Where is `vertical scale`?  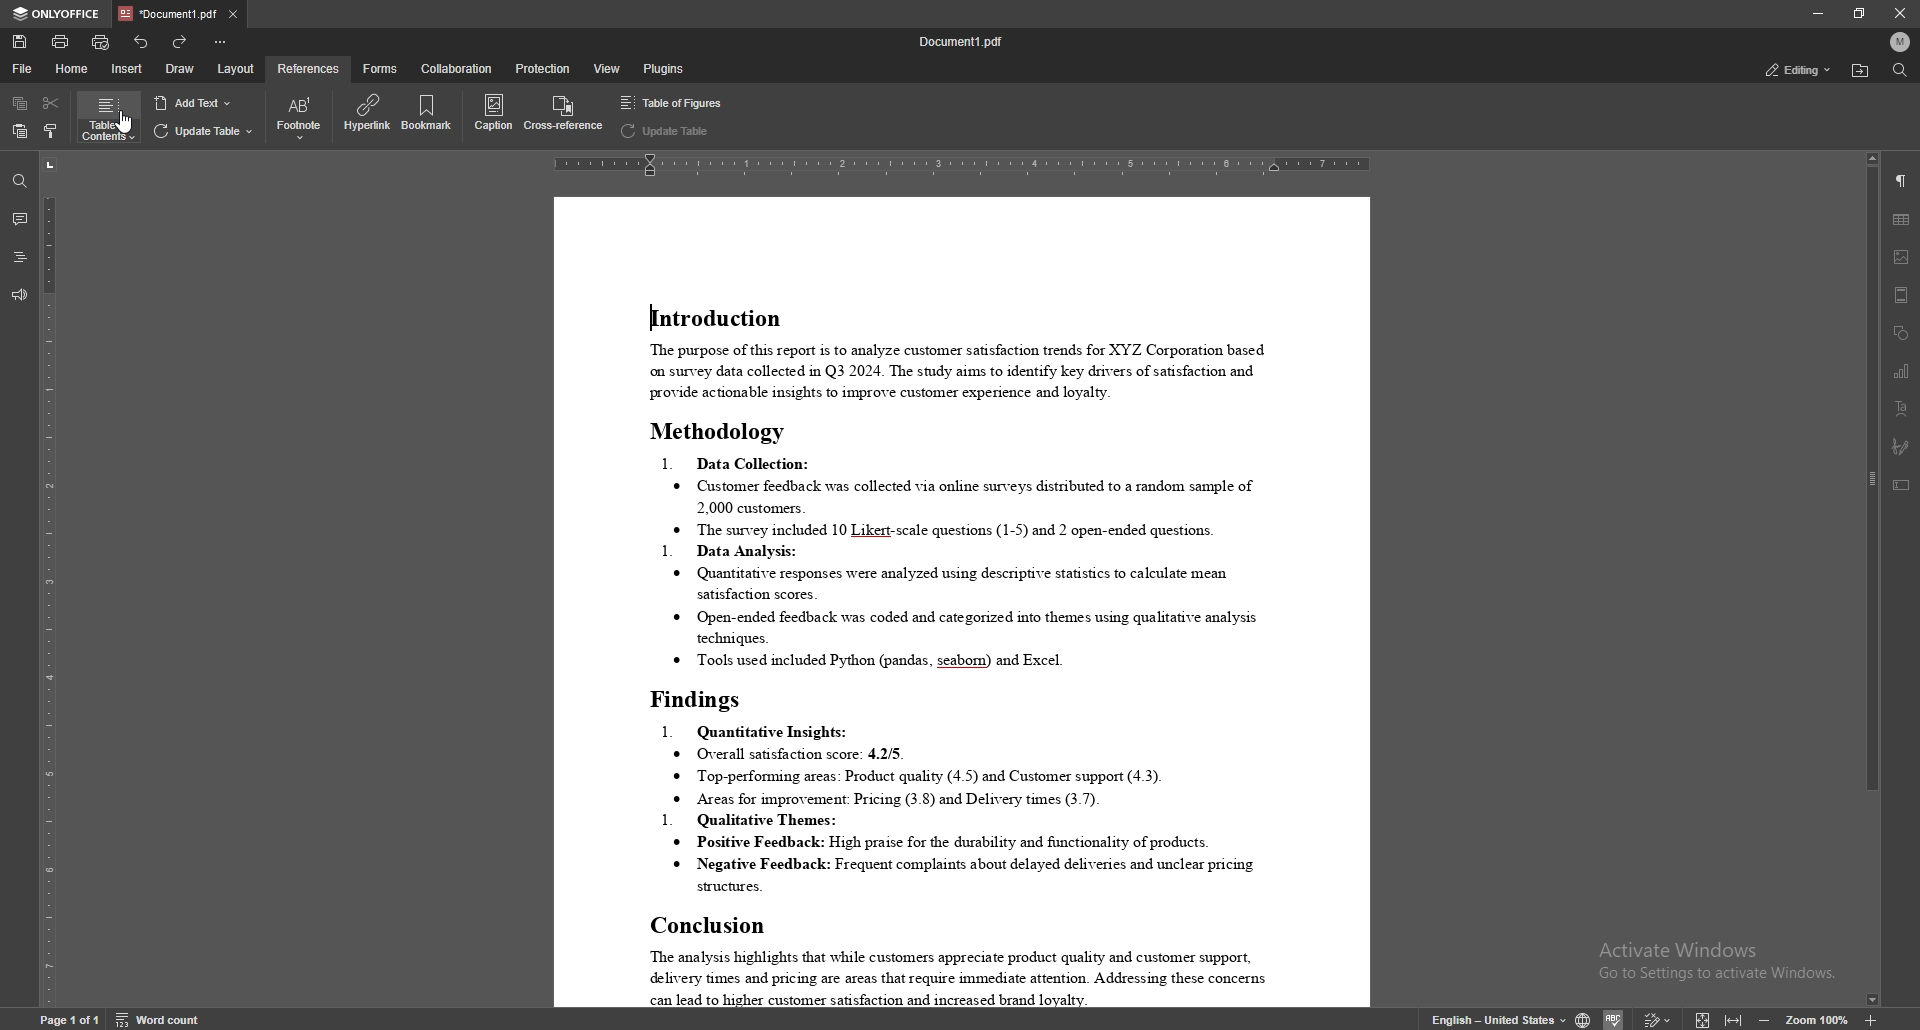 vertical scale is located at coordinates (45, 581).